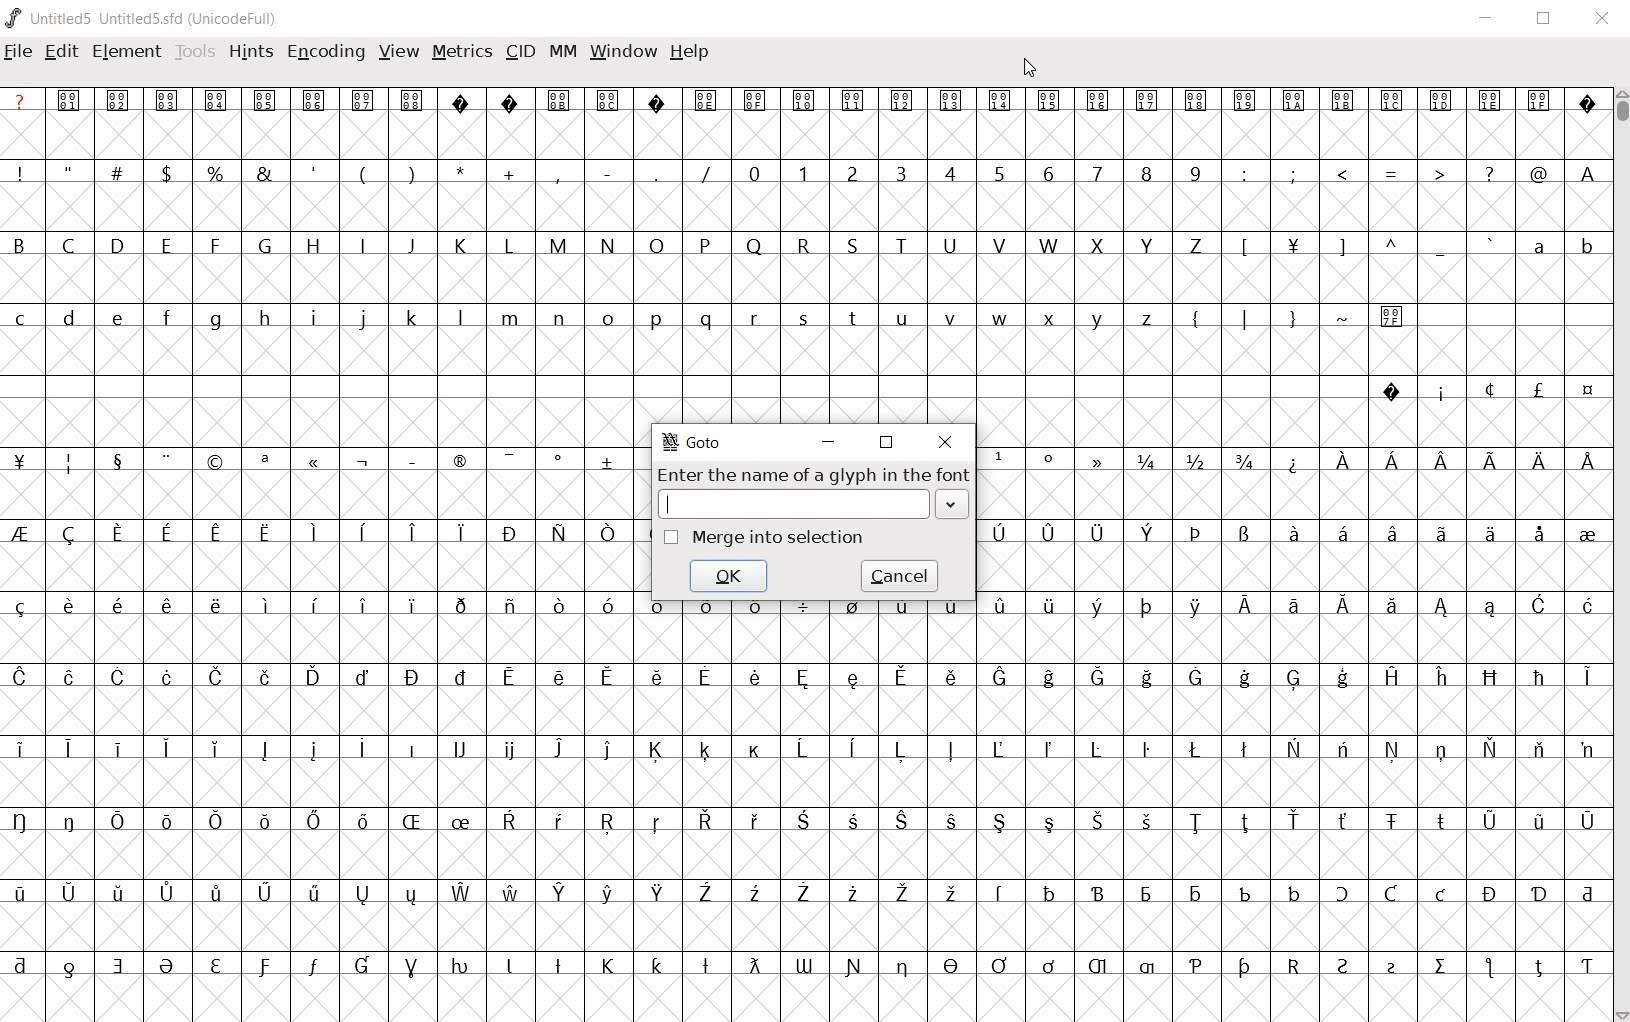 This screenshot has height=1022, width=1630. What do you see at coordinates (706, 678) in the screenshot?
I see `Symbol` at bounding box center [706, 678].